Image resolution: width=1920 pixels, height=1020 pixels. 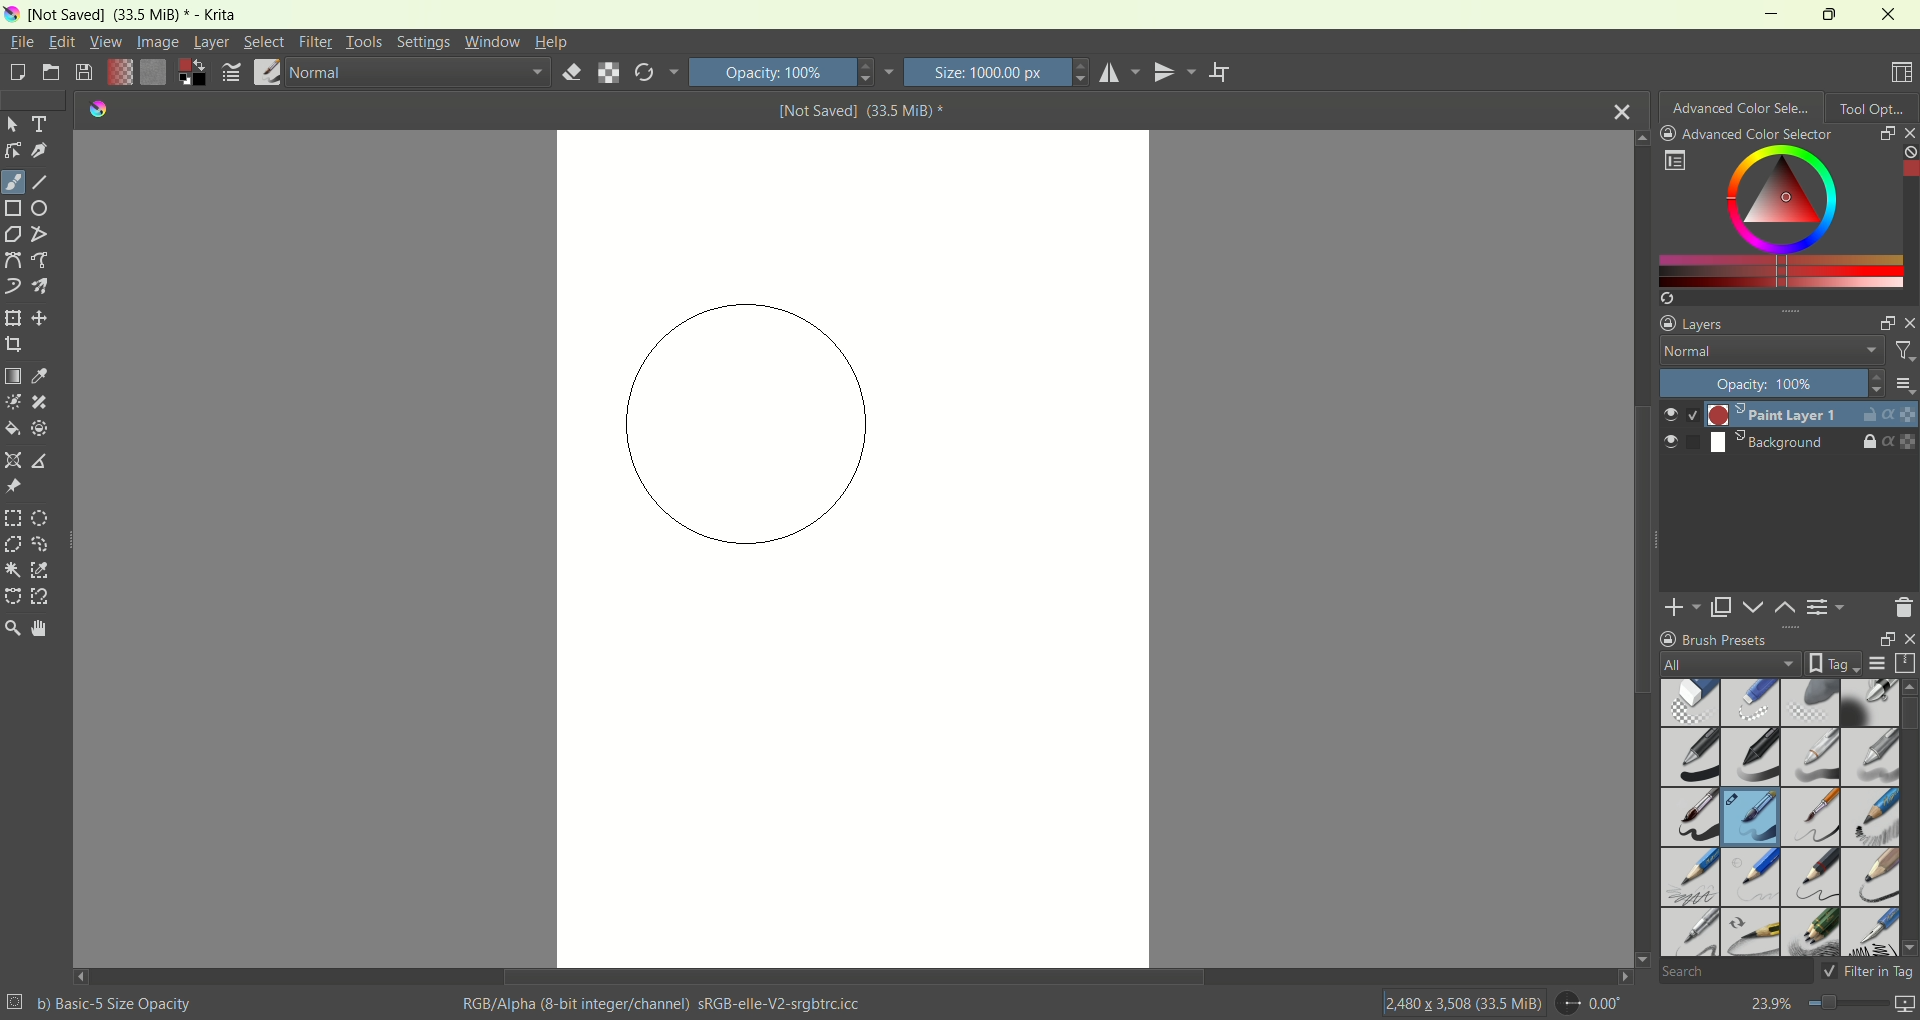 I want to click on text, so click(x=42, y=124).